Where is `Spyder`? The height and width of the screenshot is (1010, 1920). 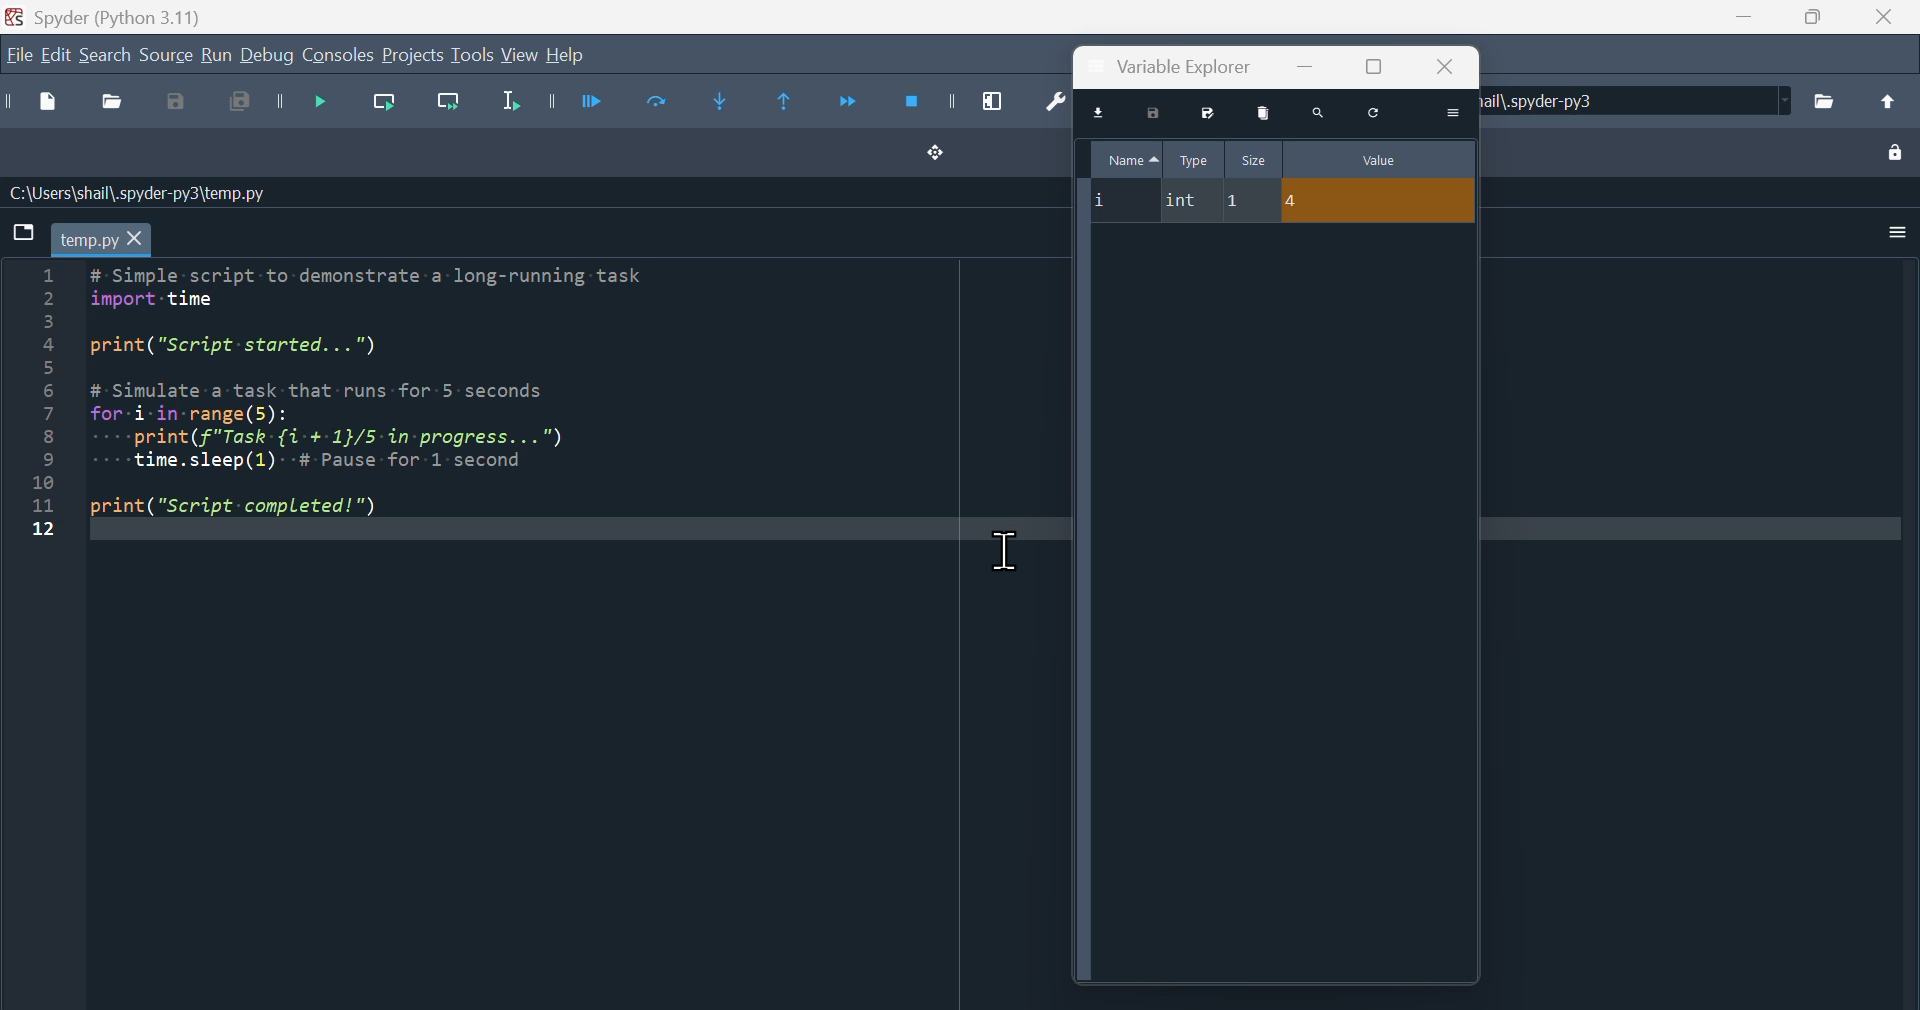
Spyder is located at coordinates (149, 15).